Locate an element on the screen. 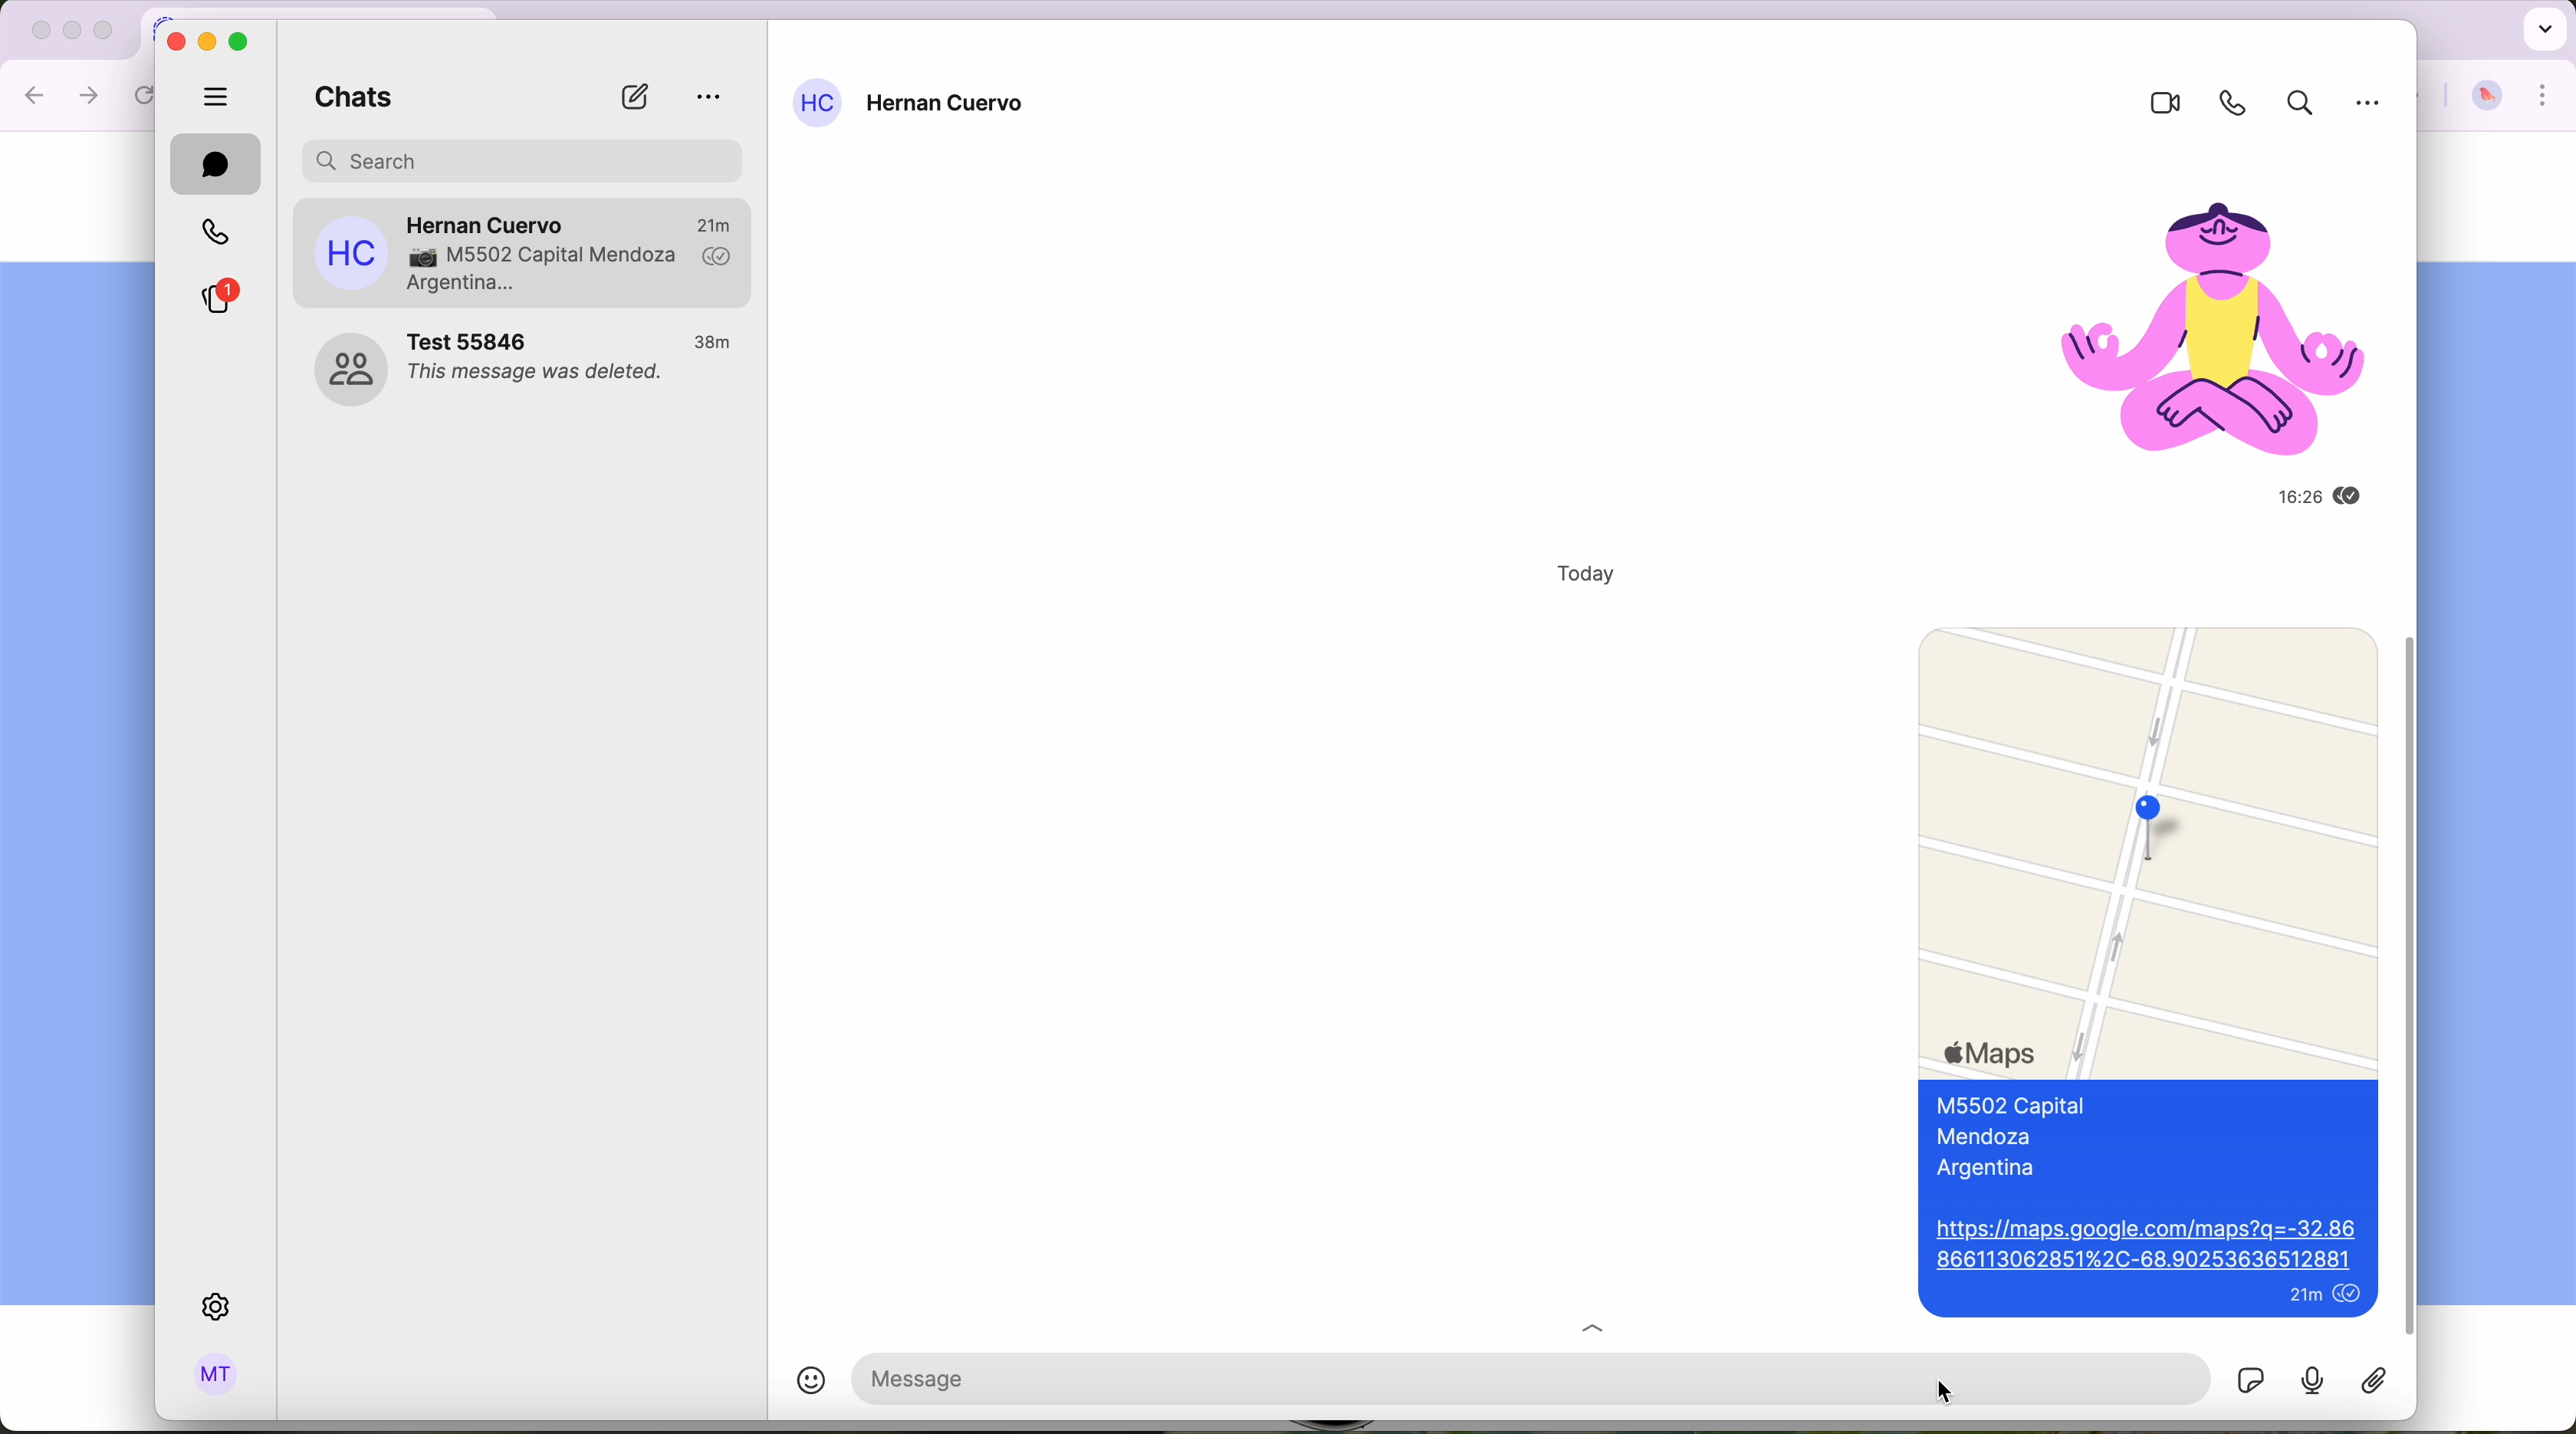  chats is located at coordinates (346, 100).